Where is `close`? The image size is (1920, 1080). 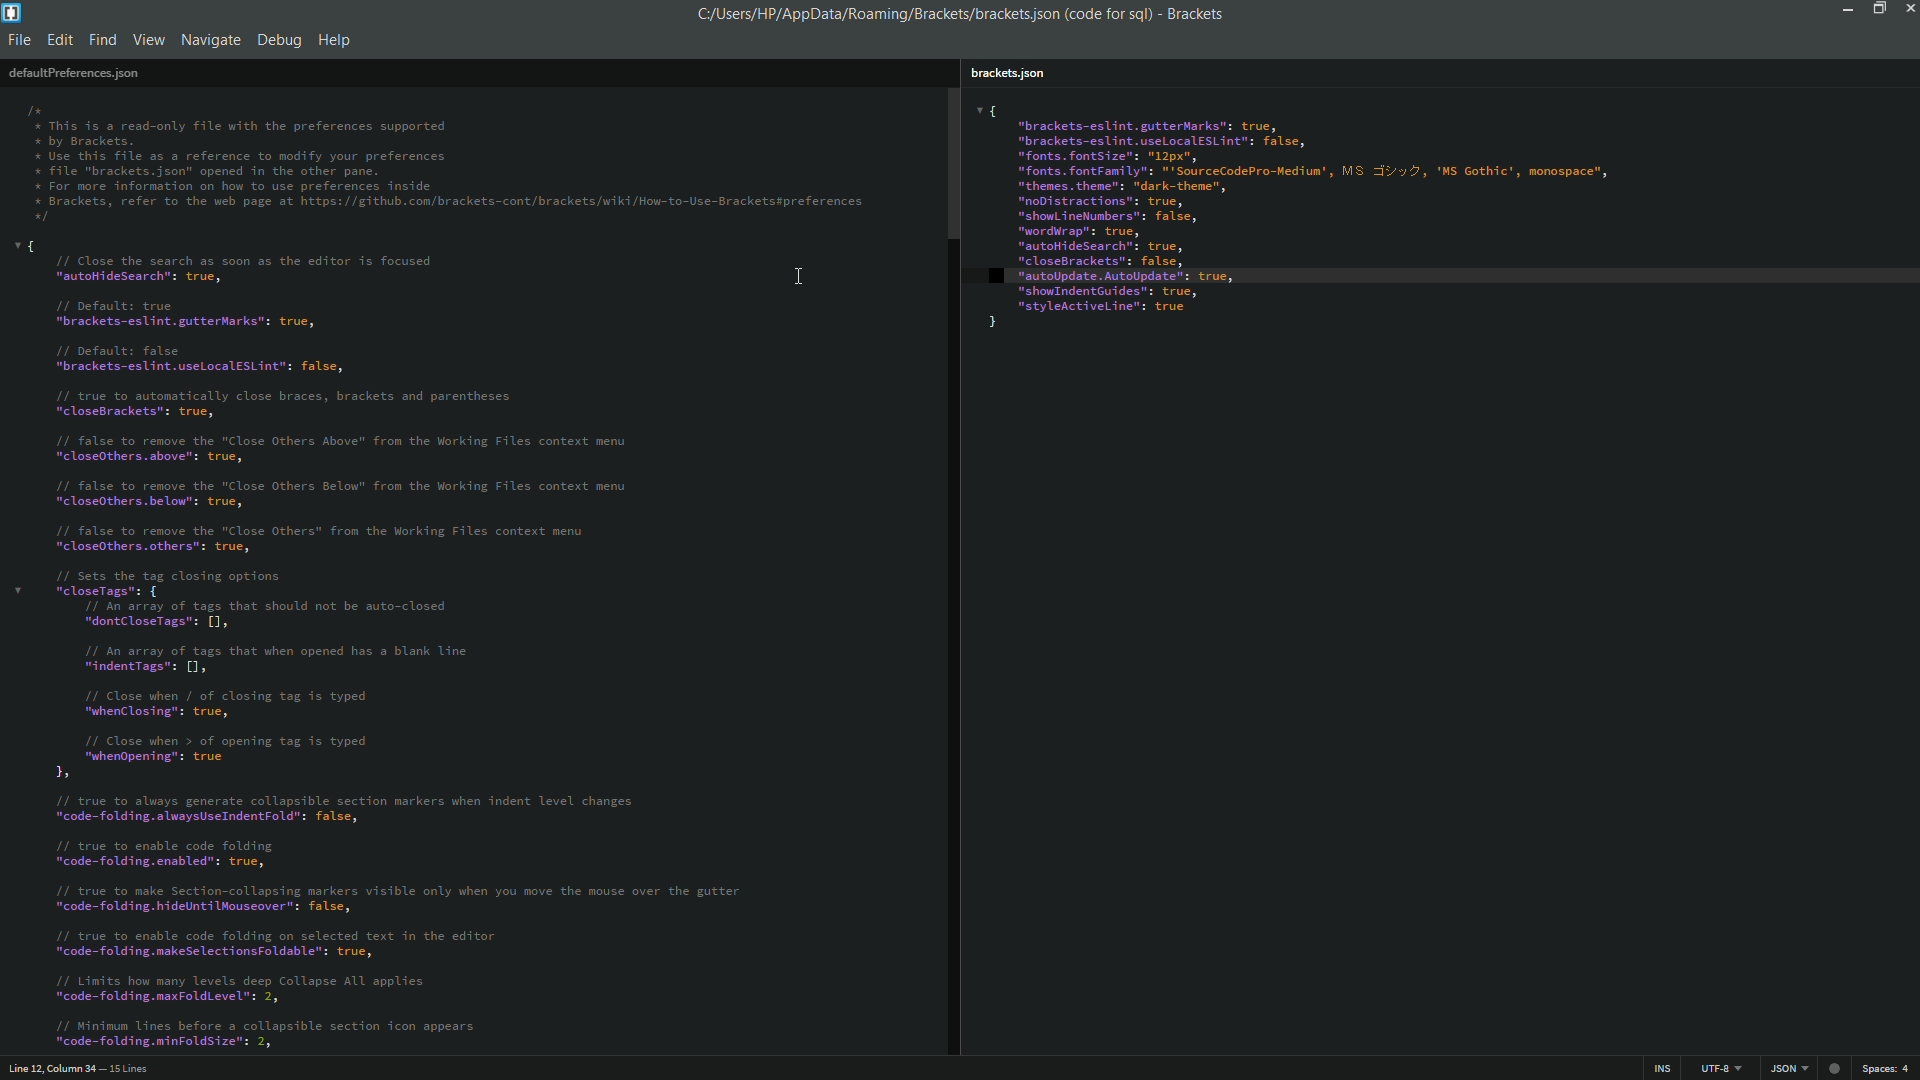 close is located at coordinates (1907, 12).